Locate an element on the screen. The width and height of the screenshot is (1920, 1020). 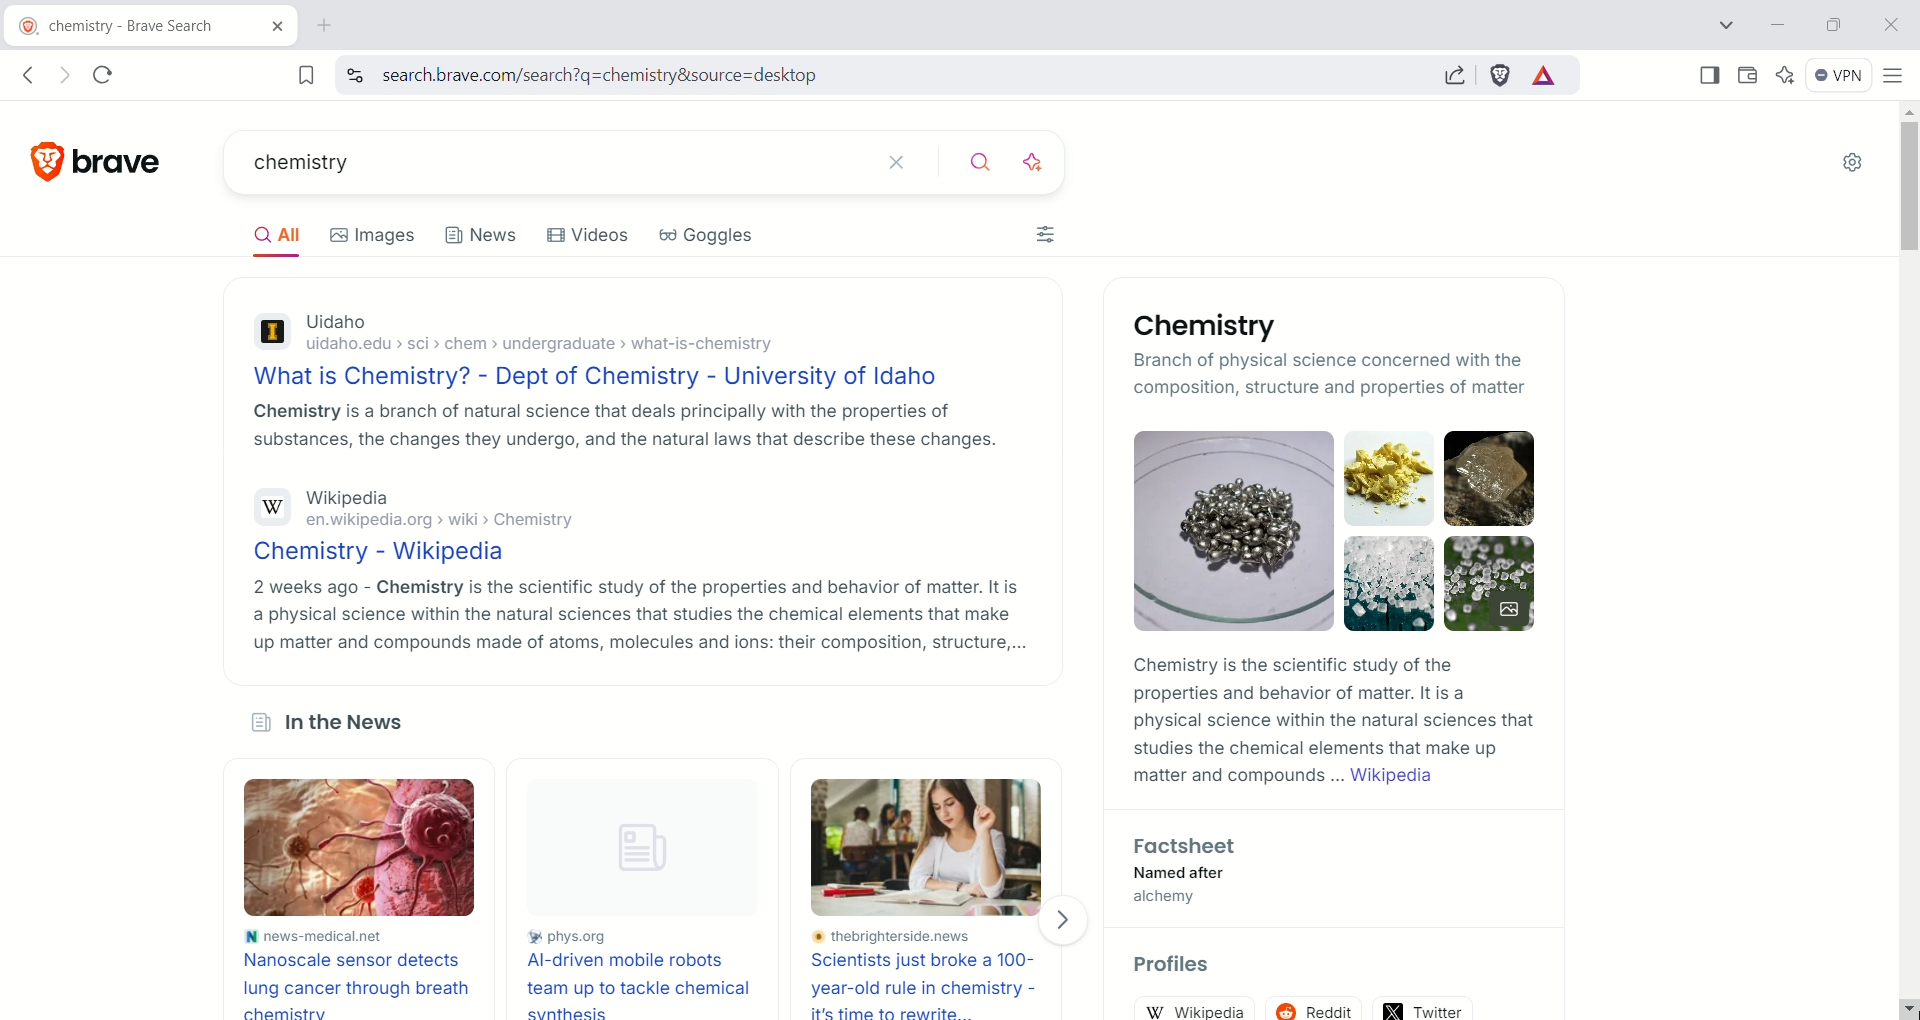
2 weeks ago - Chemistry is the scientific study of the properties and behavior of matter. It is a physical science within the natural sciences that studies the chemical elements that make up matter and compounds made of atoms, molecules and ions: their composition, structure, is located at coordinates (637, 615).